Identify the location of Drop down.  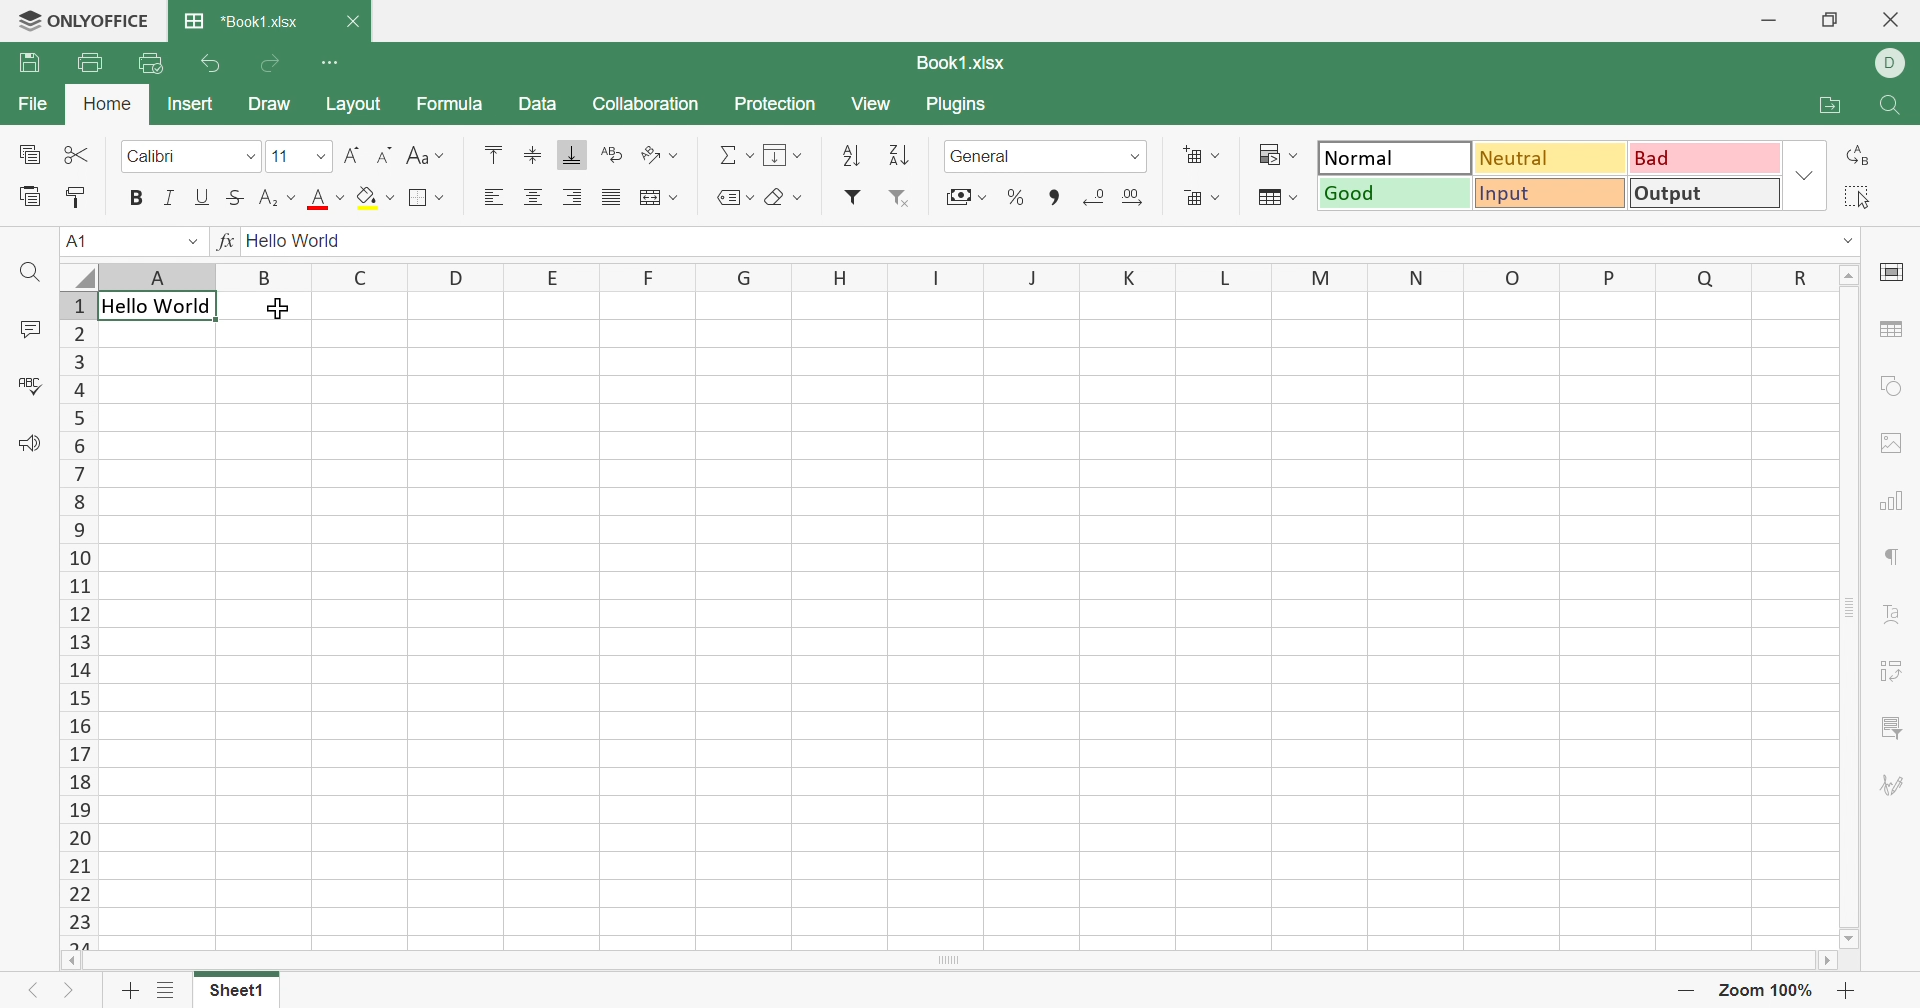
(195, 244).